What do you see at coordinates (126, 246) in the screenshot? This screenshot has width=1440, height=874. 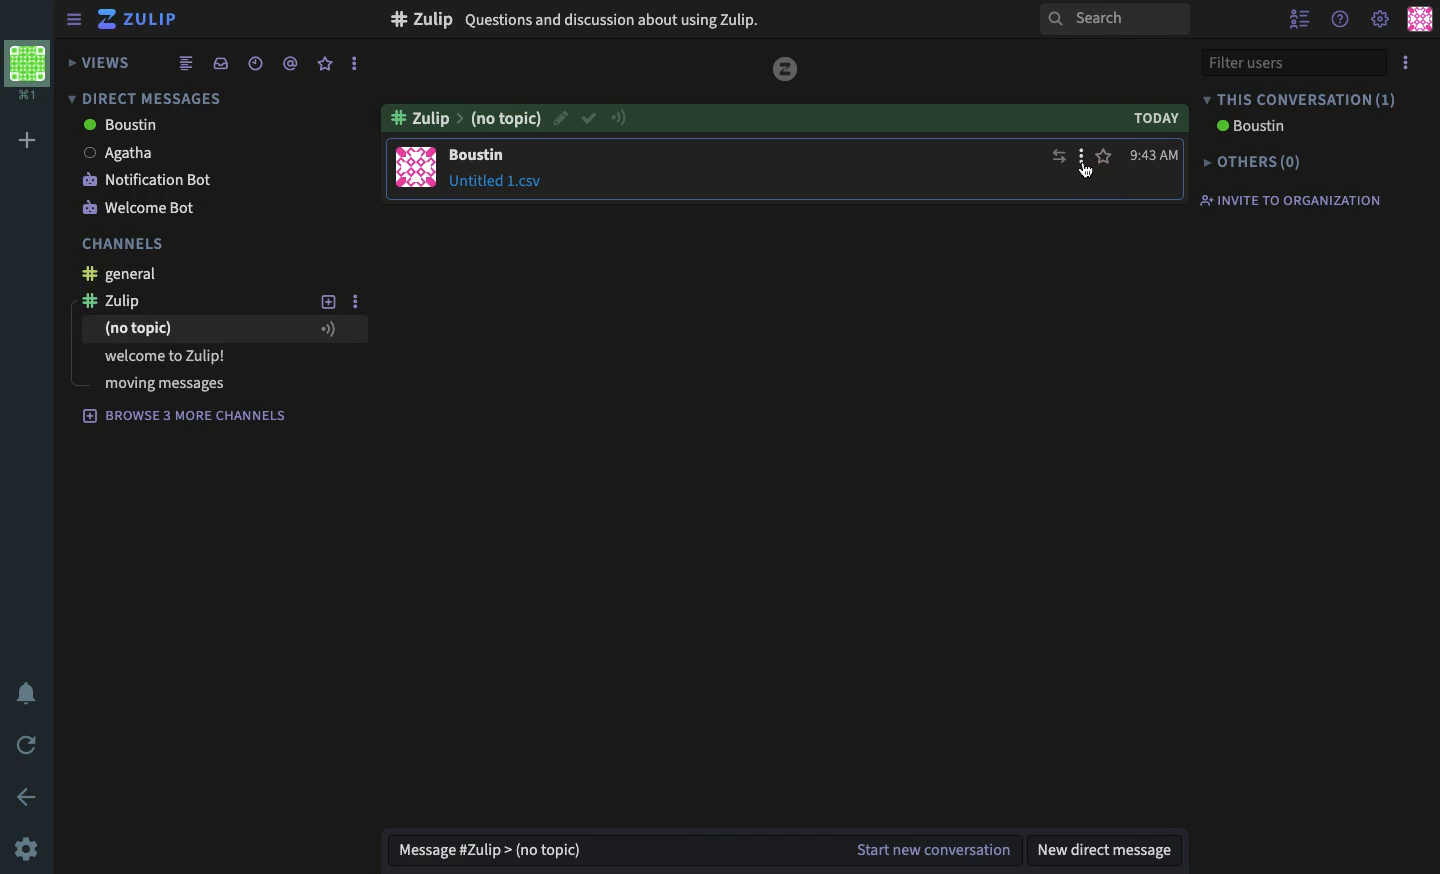 I see `channels` at bounding box center [126, 246].